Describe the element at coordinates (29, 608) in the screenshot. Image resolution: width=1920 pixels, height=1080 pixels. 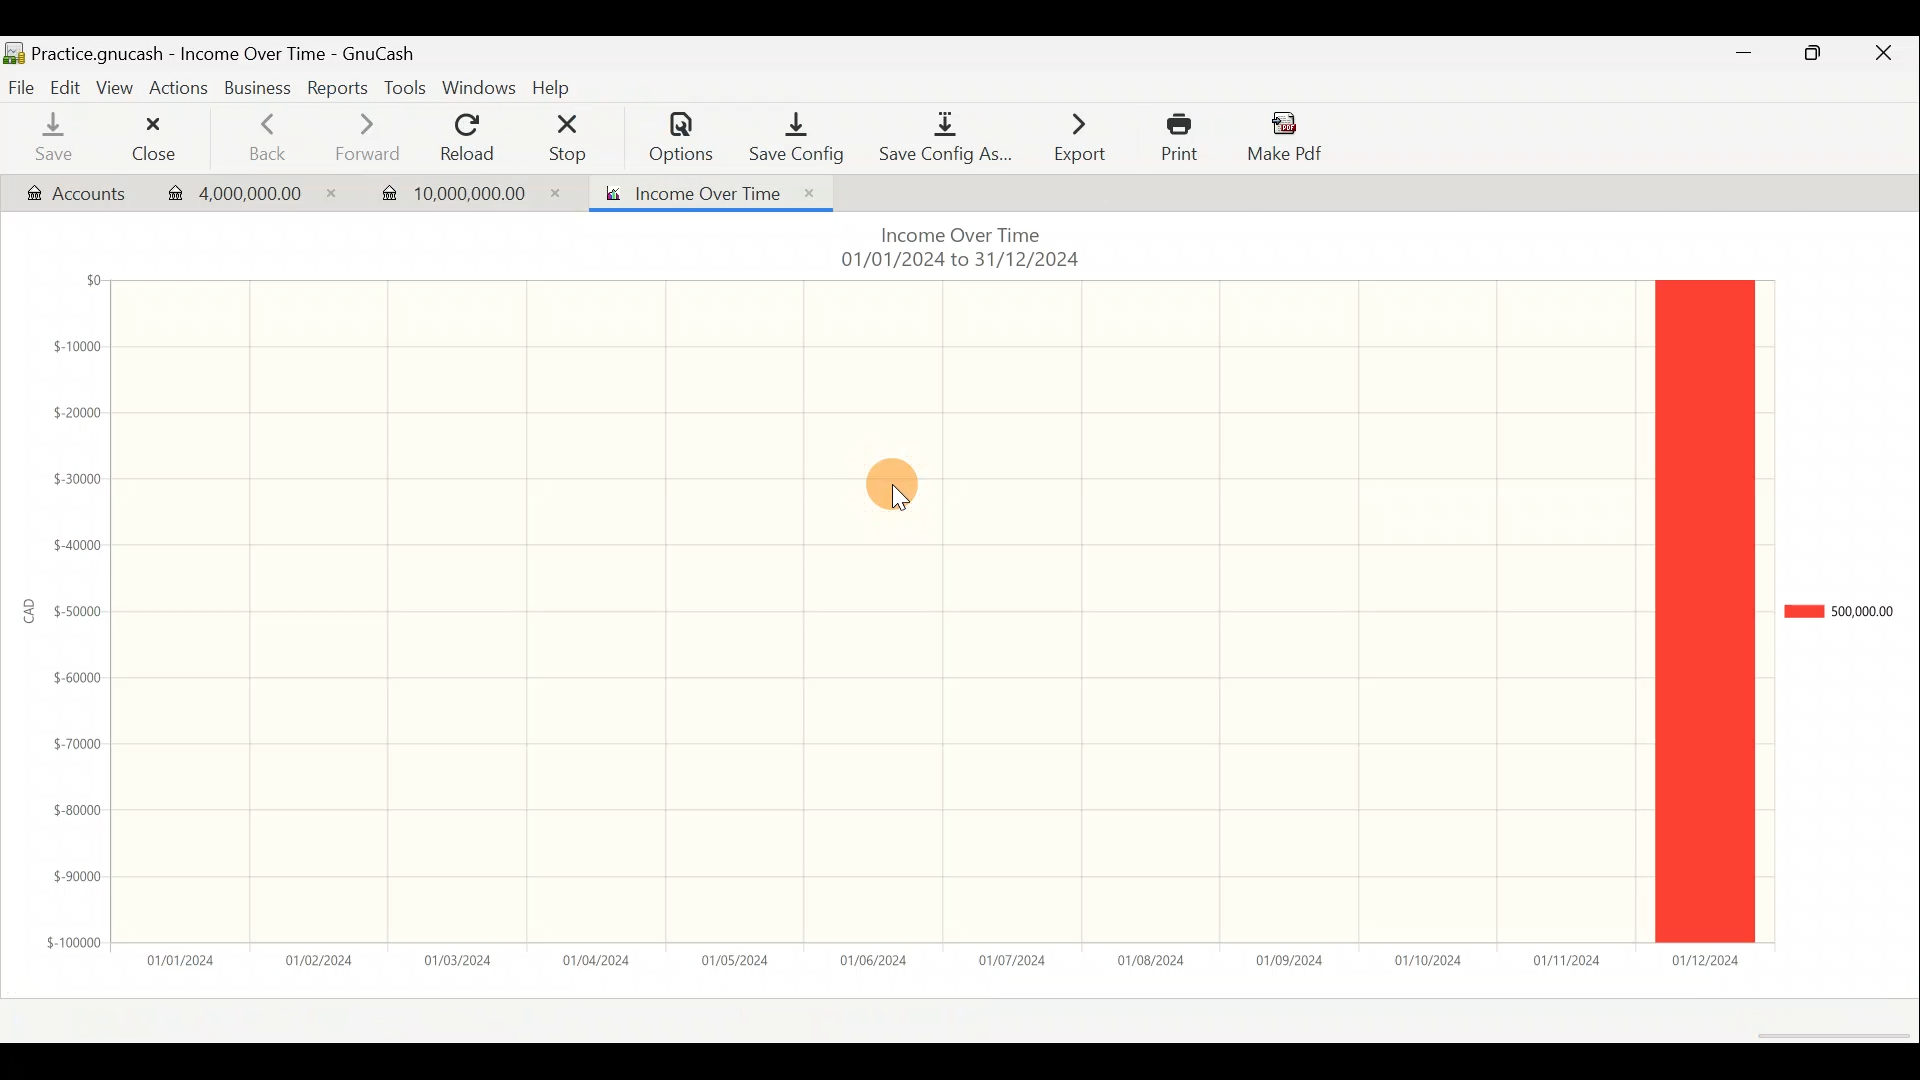
I see `CAD` at that location.